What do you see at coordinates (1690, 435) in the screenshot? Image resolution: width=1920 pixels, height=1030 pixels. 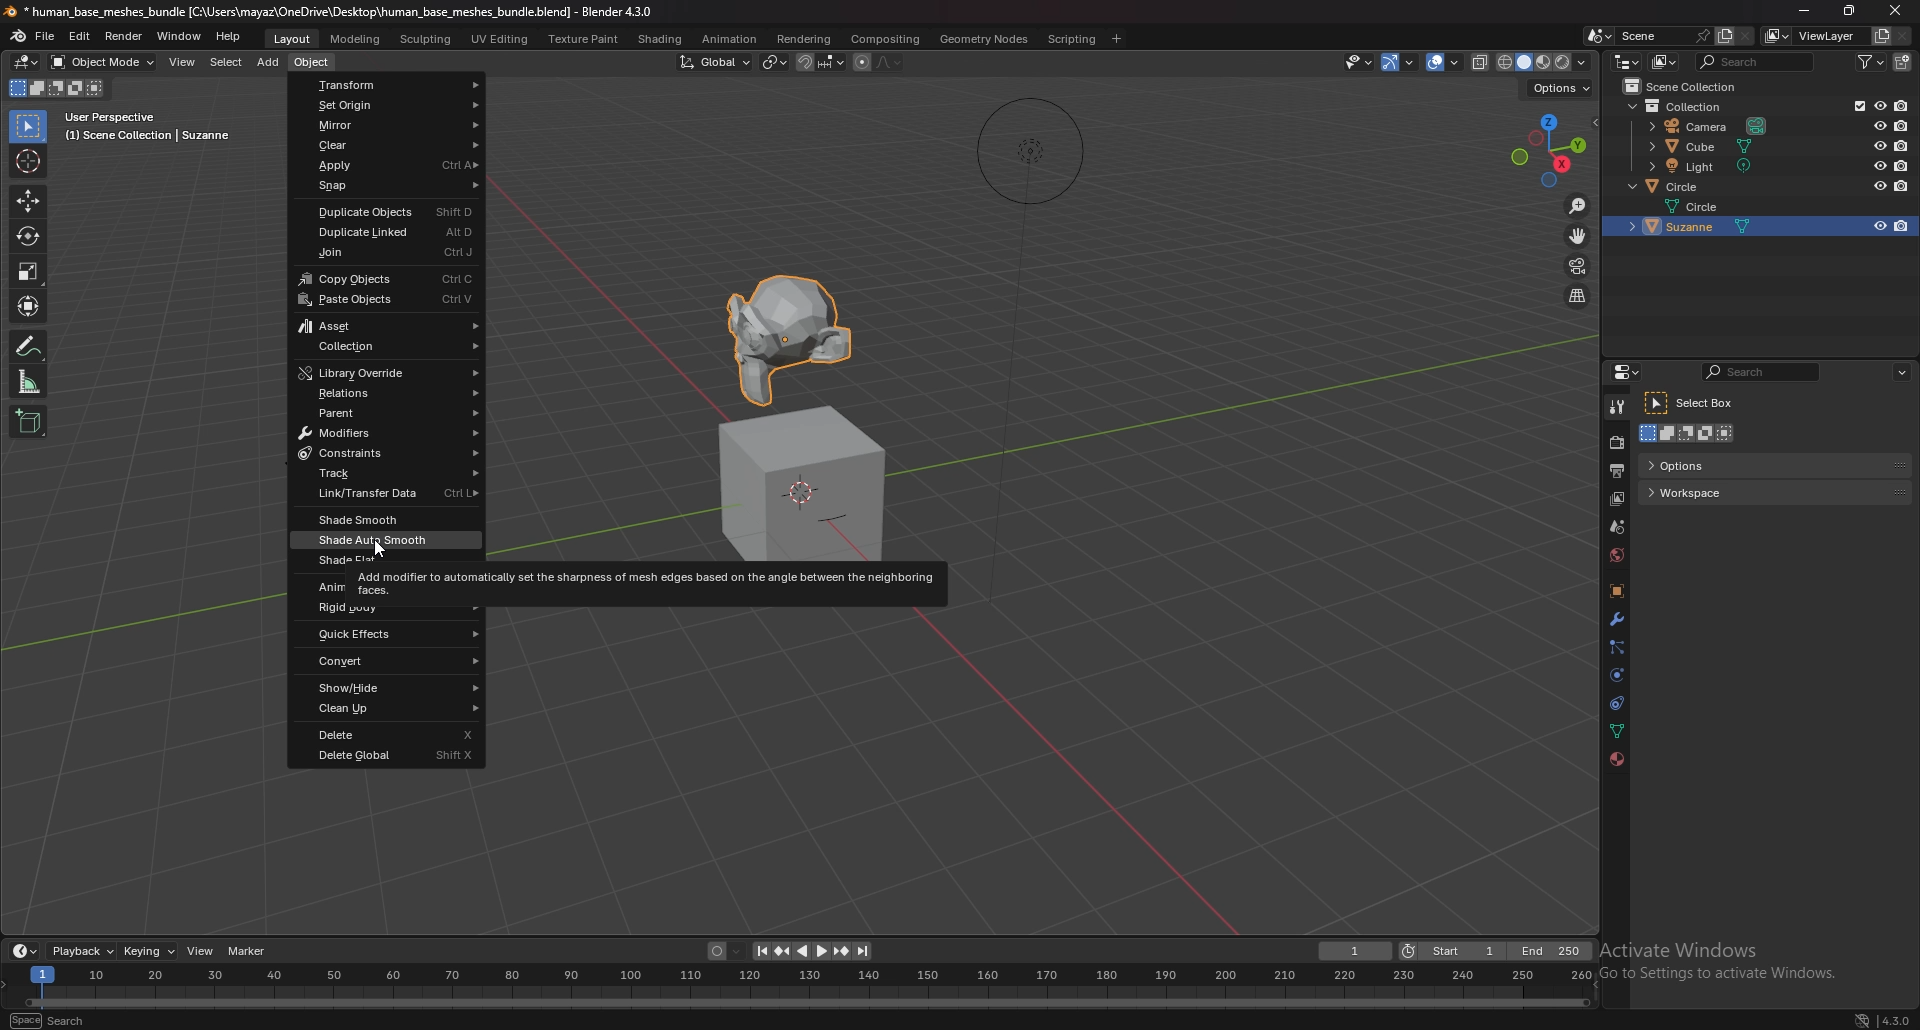 I see `mode` at bounding box center [1690, 435].